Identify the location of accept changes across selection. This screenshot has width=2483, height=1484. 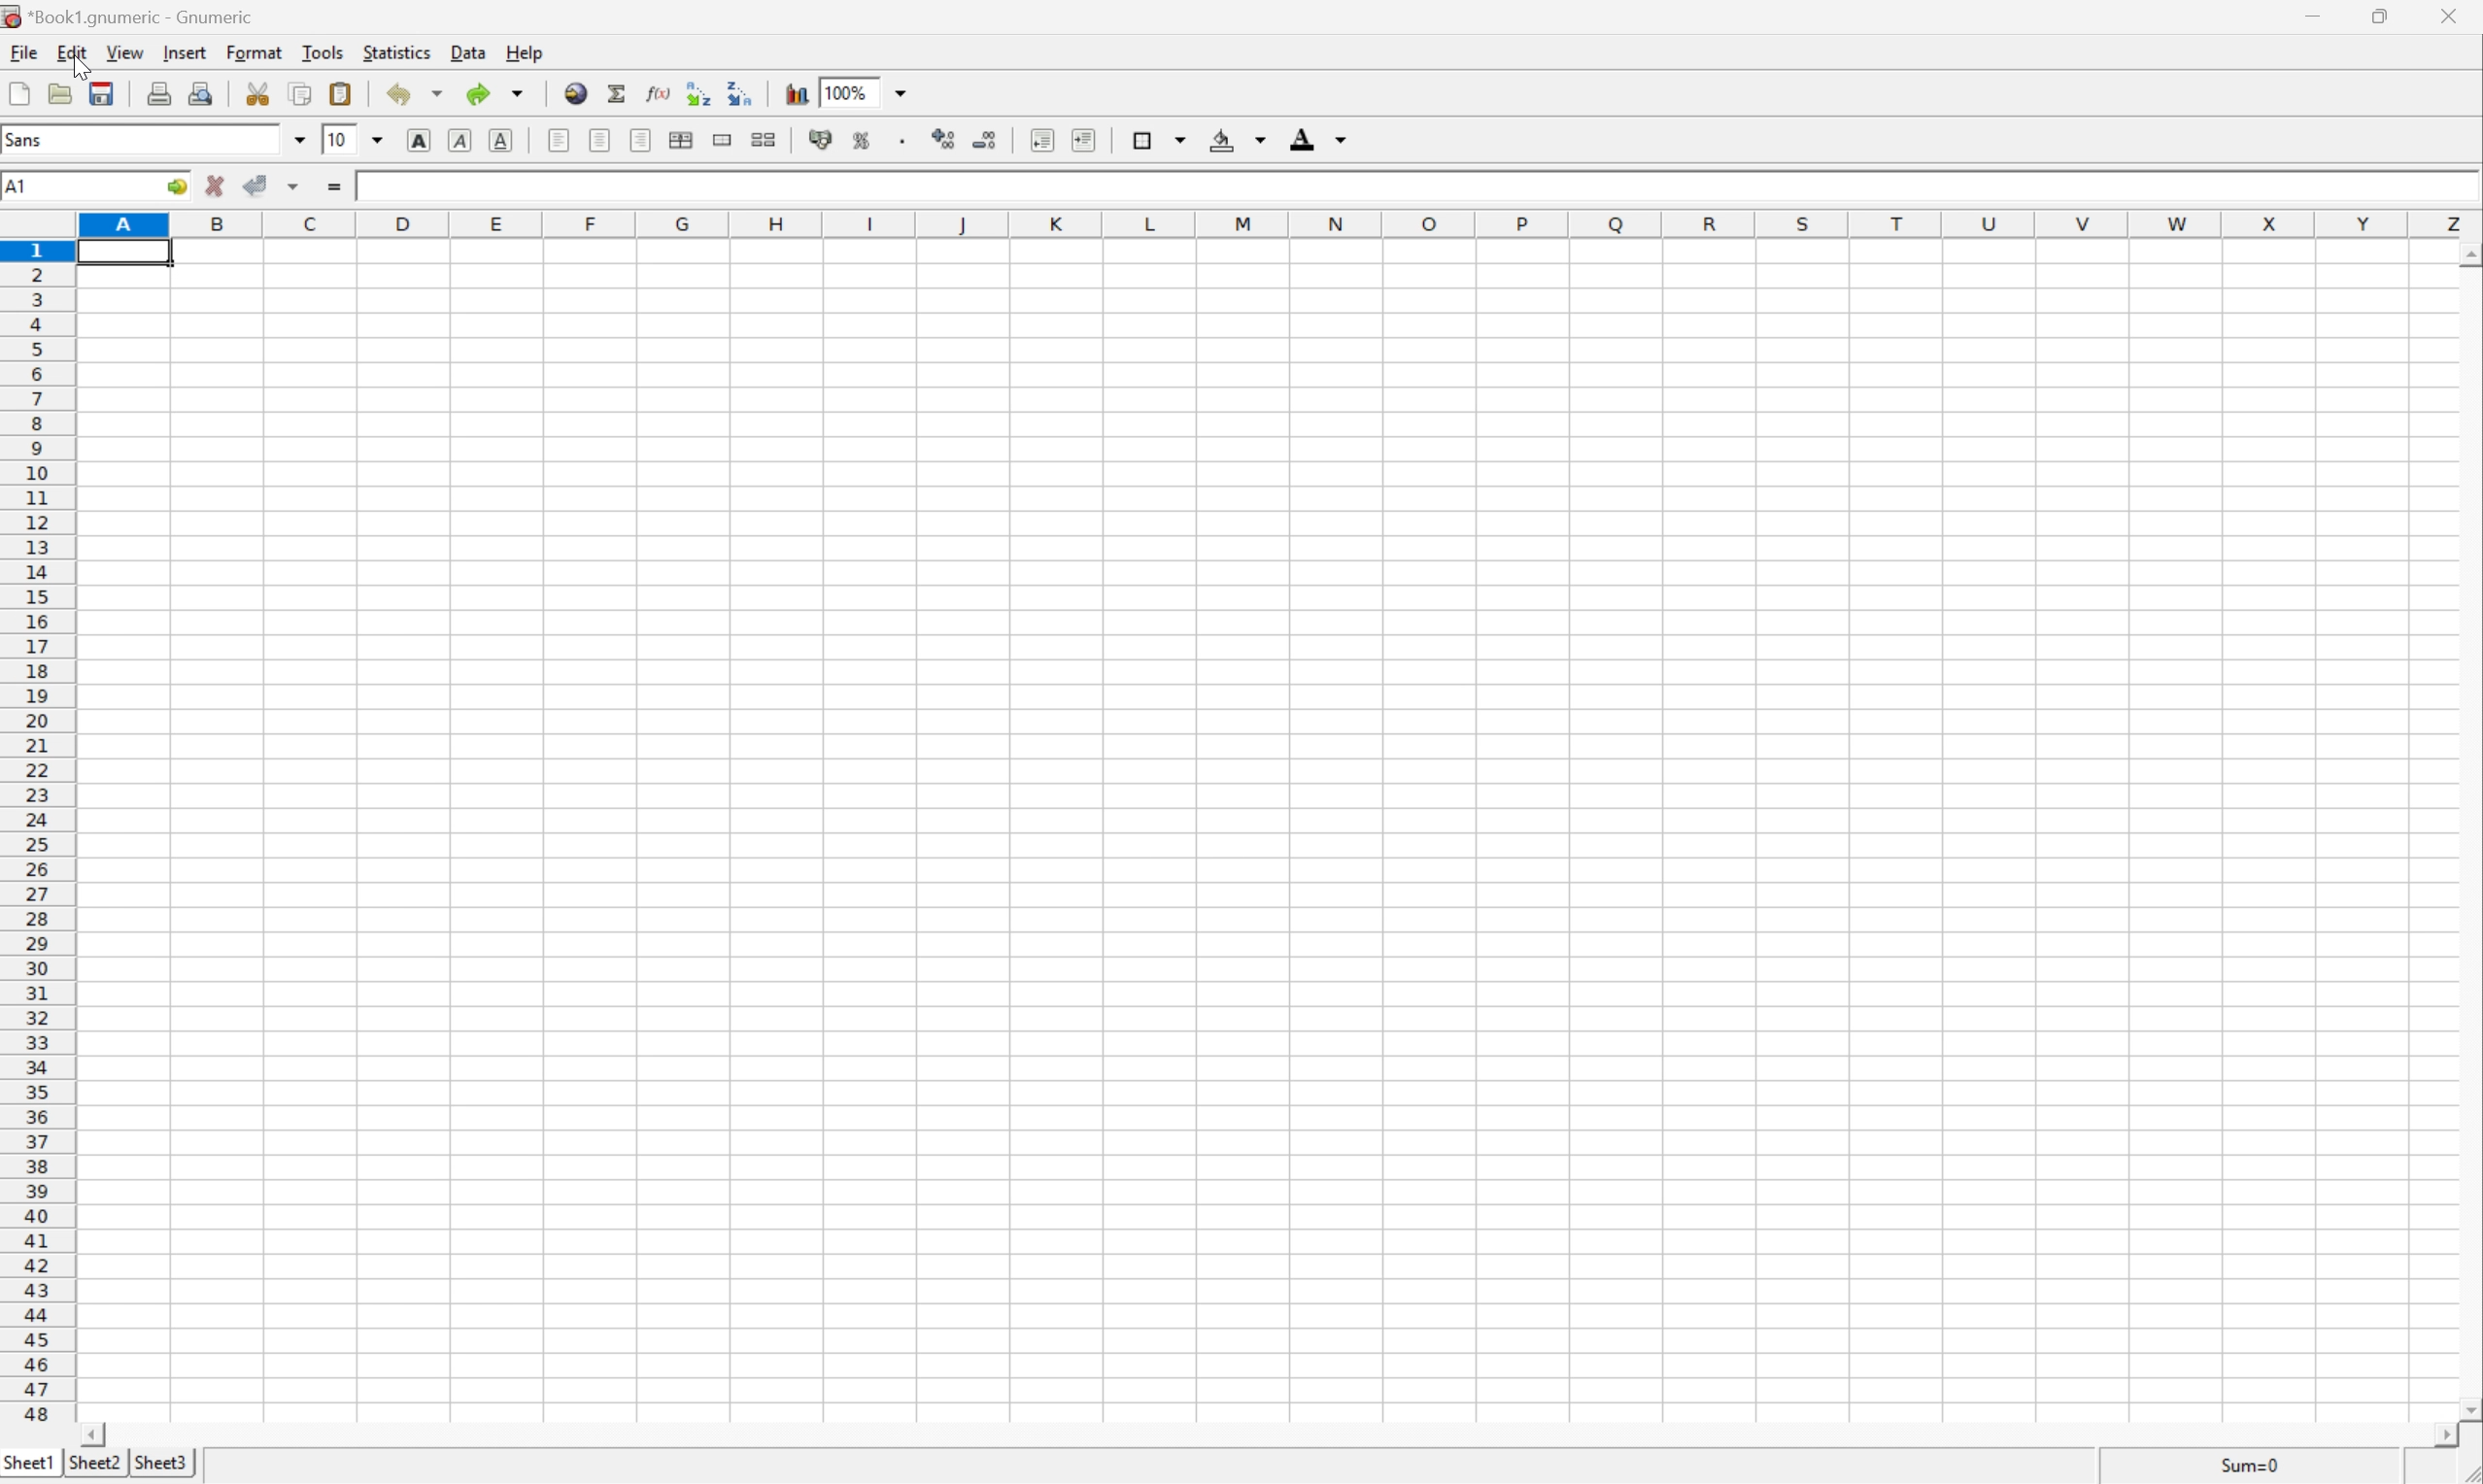
(276, 180).